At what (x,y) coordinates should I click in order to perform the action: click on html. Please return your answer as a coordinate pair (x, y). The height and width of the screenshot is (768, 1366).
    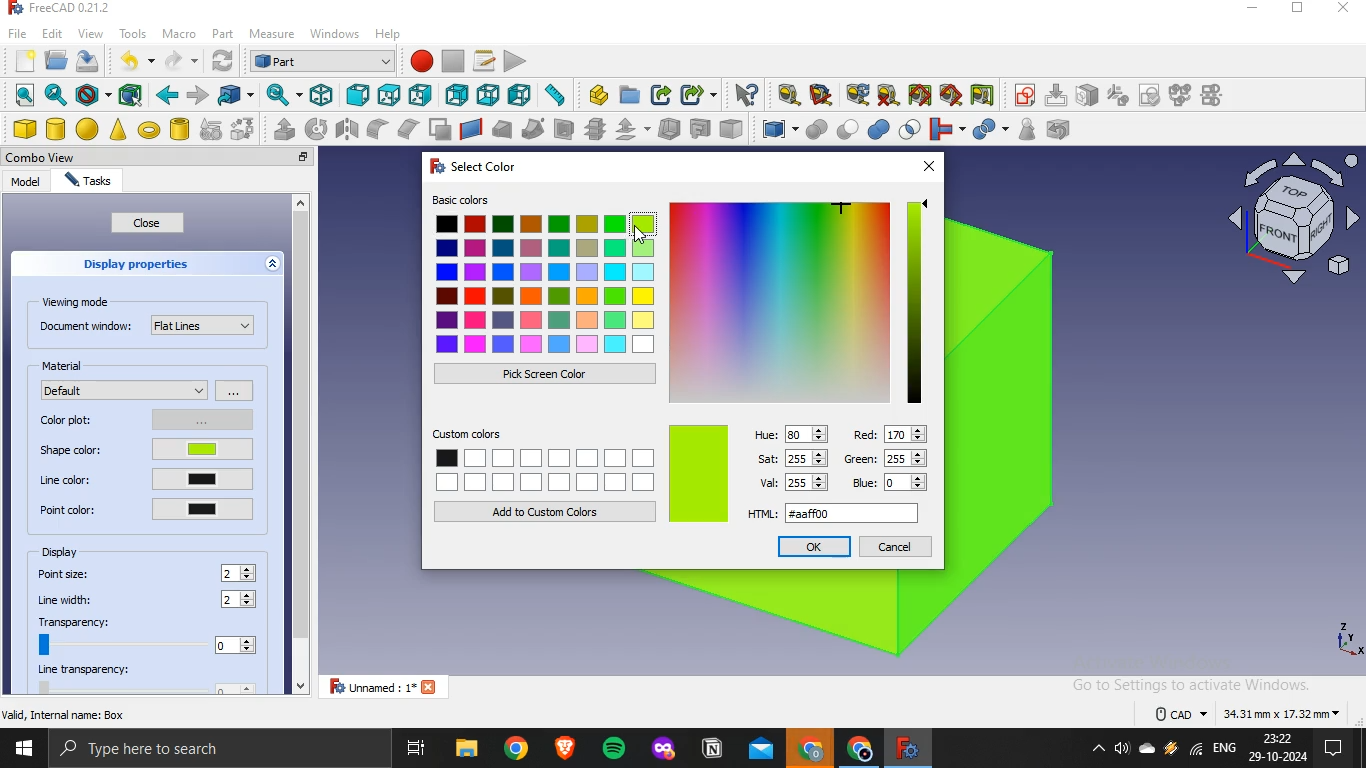
    Looking at the image, I should click on (838, 511).